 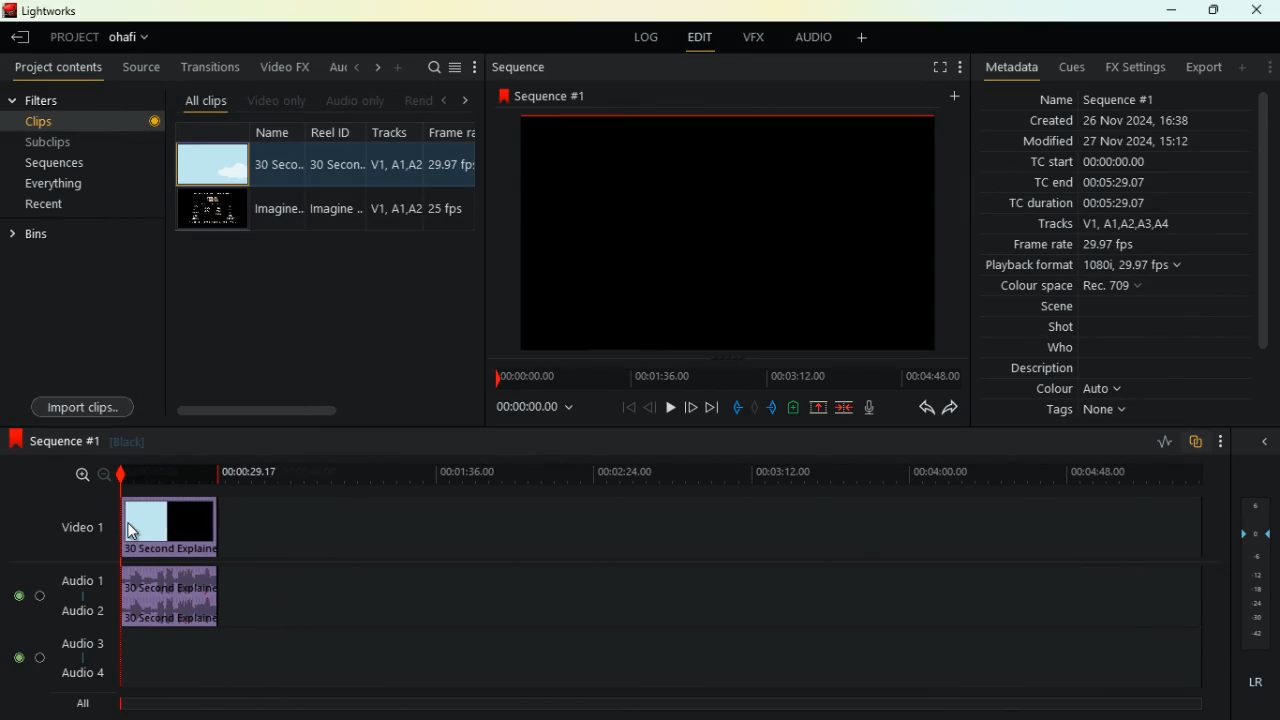 I want to click on on, so click(x=22, y=595).